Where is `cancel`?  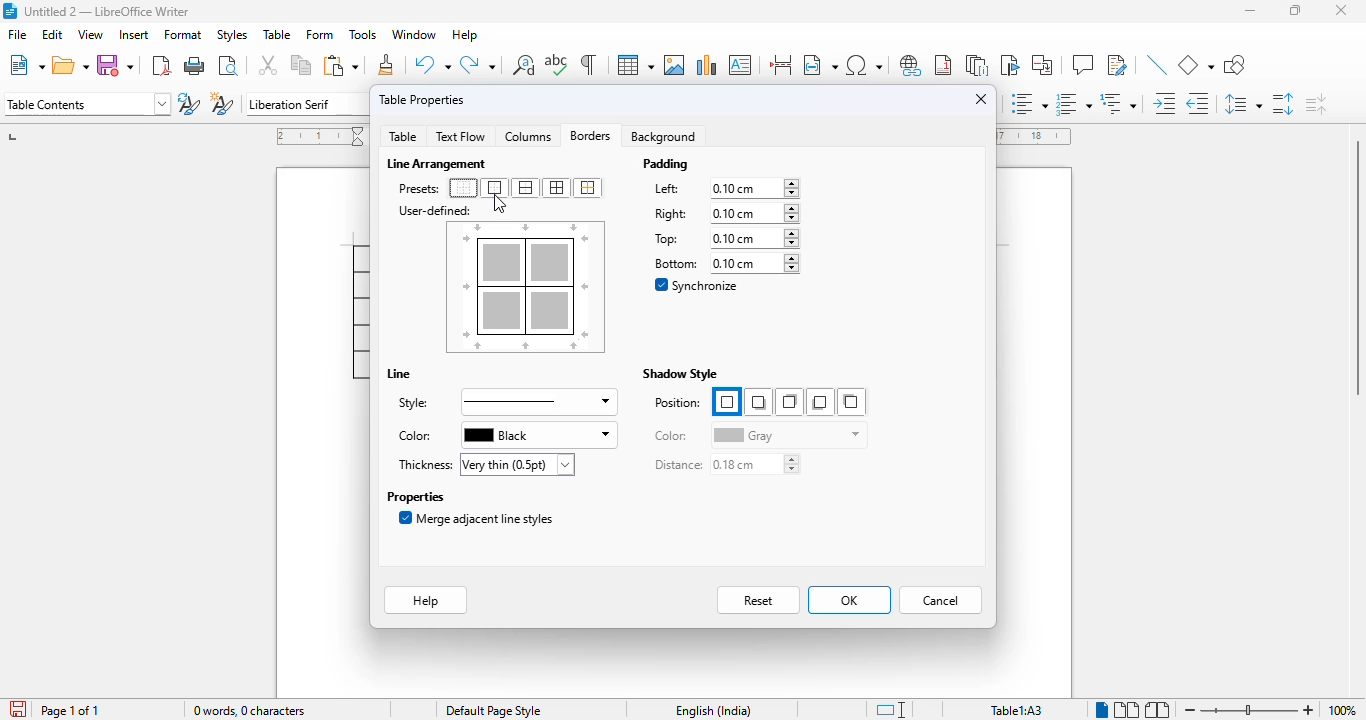
cancel is located at coordinates (941, 600).